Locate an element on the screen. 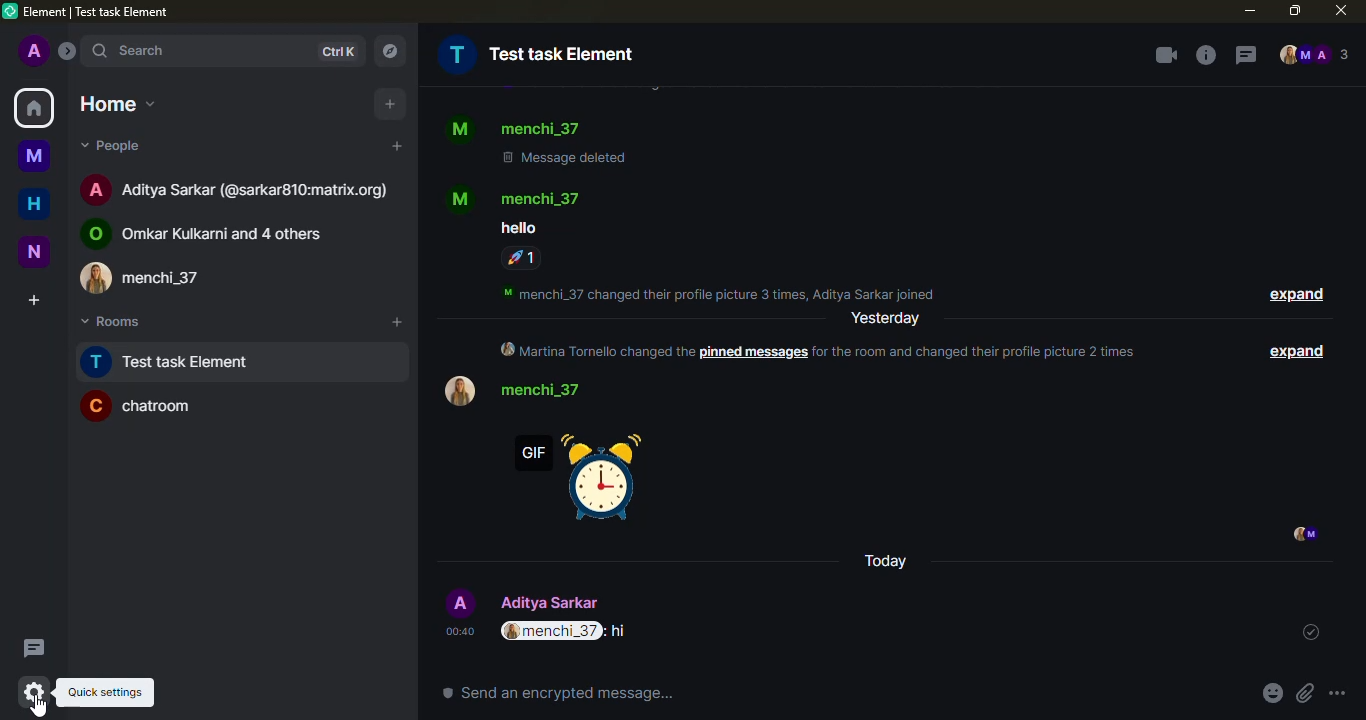  add is located at coordinates (398, 322).